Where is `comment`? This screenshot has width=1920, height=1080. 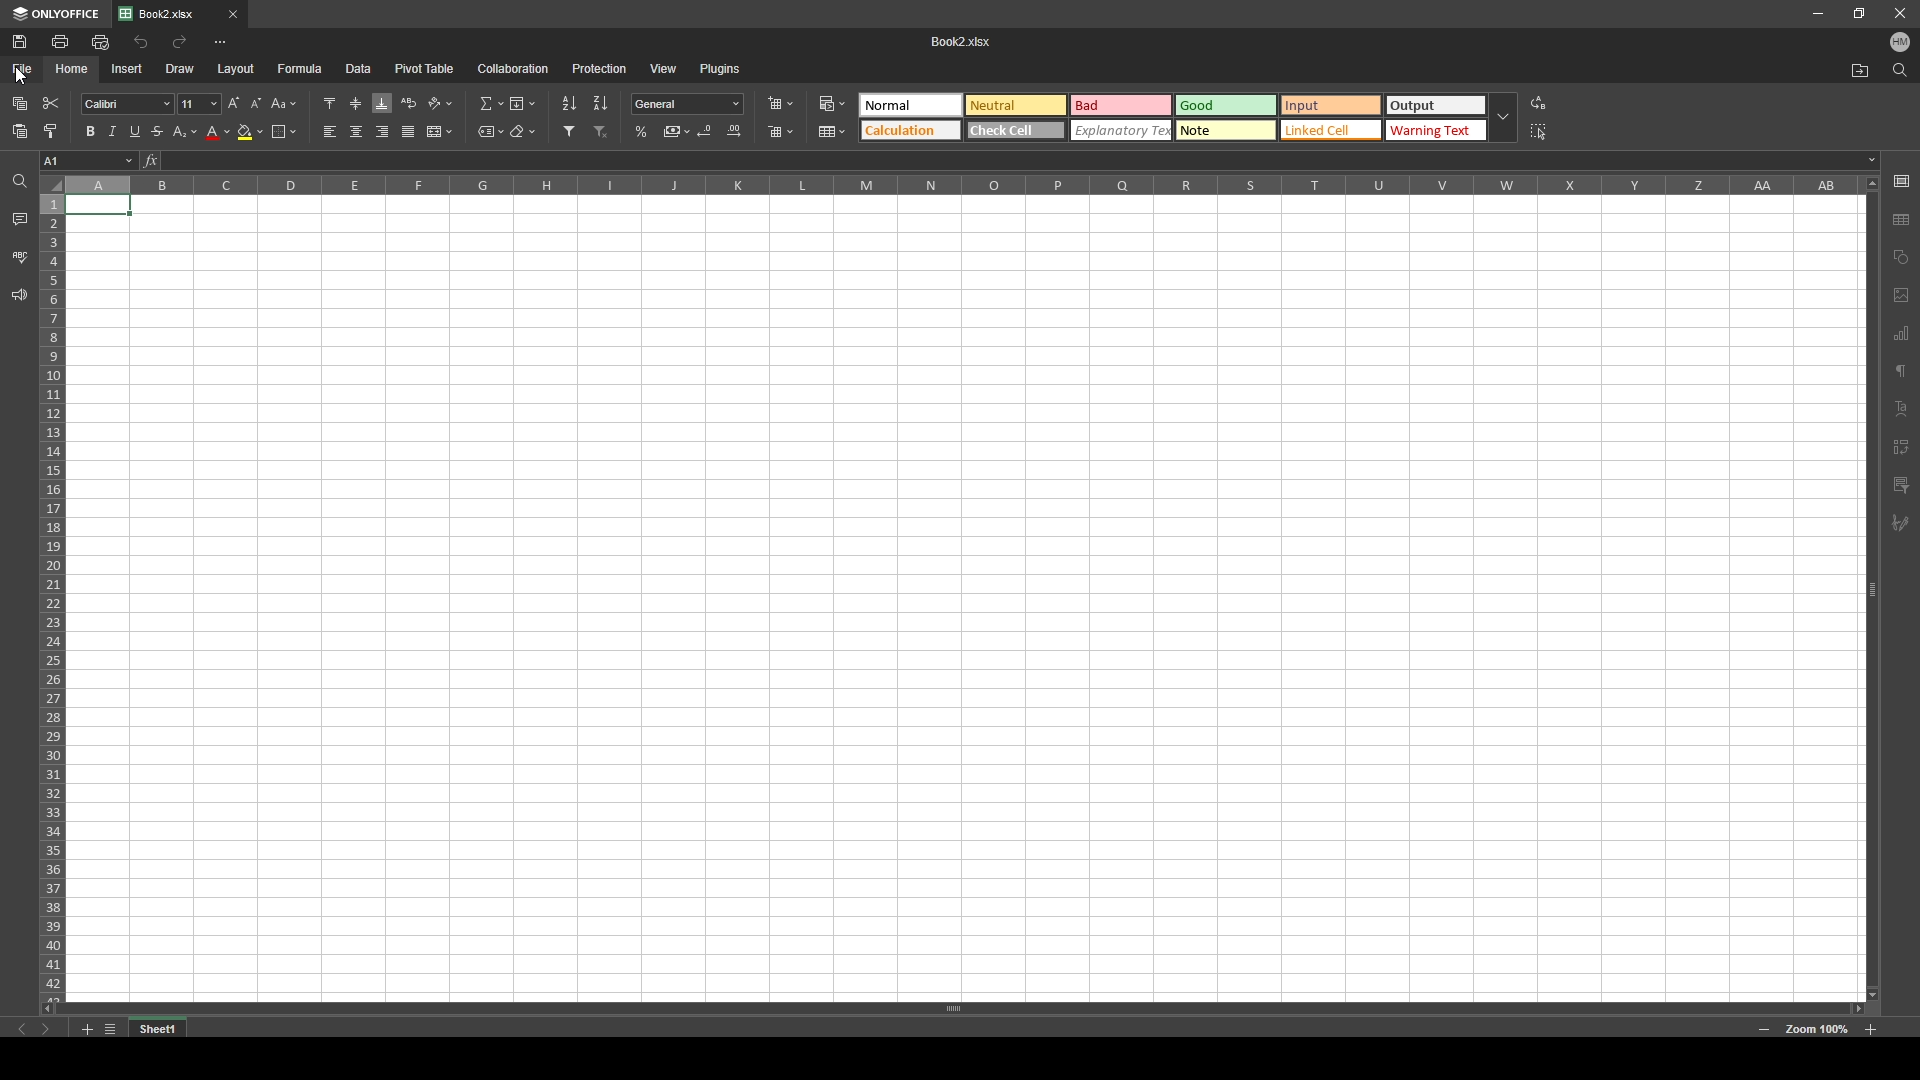 comment is located at coordinates (20, 221).